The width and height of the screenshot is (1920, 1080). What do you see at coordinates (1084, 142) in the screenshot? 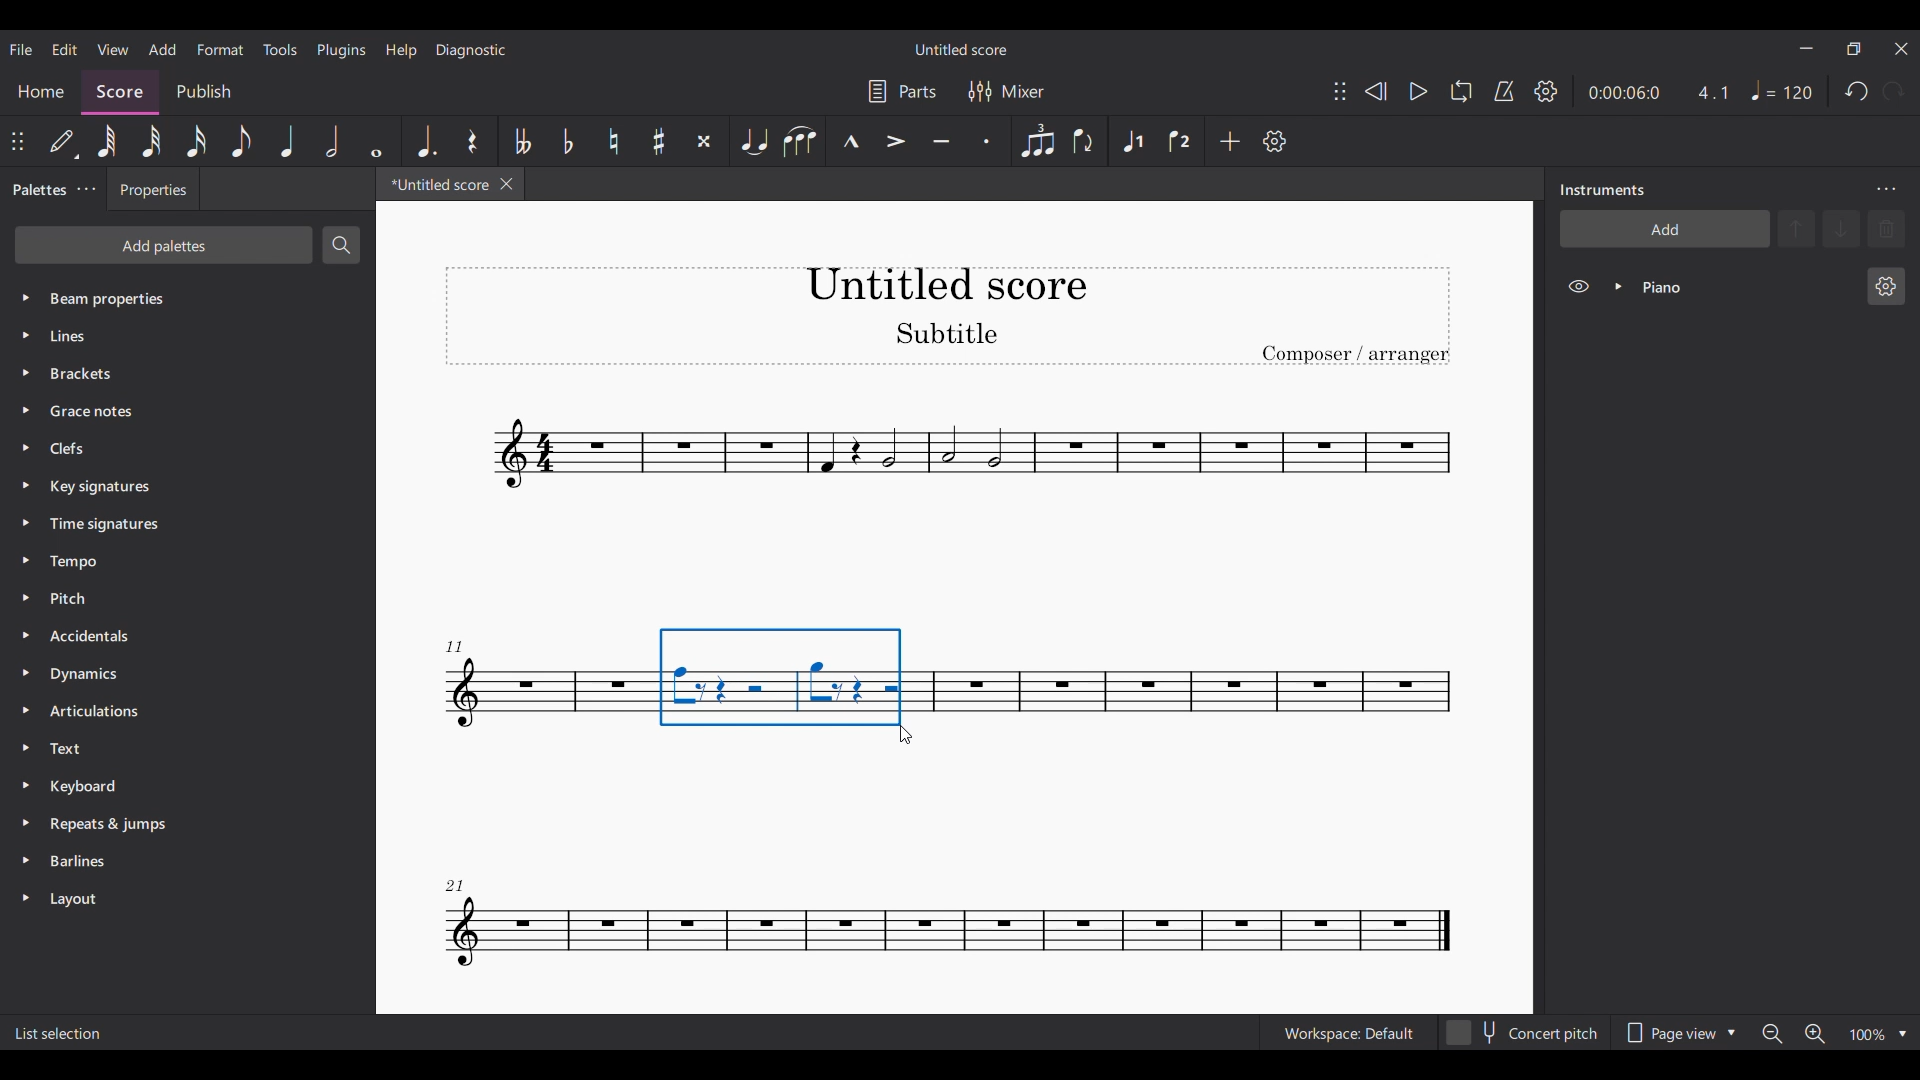
I see `Flip direction` at bounding box center [1084, 142].